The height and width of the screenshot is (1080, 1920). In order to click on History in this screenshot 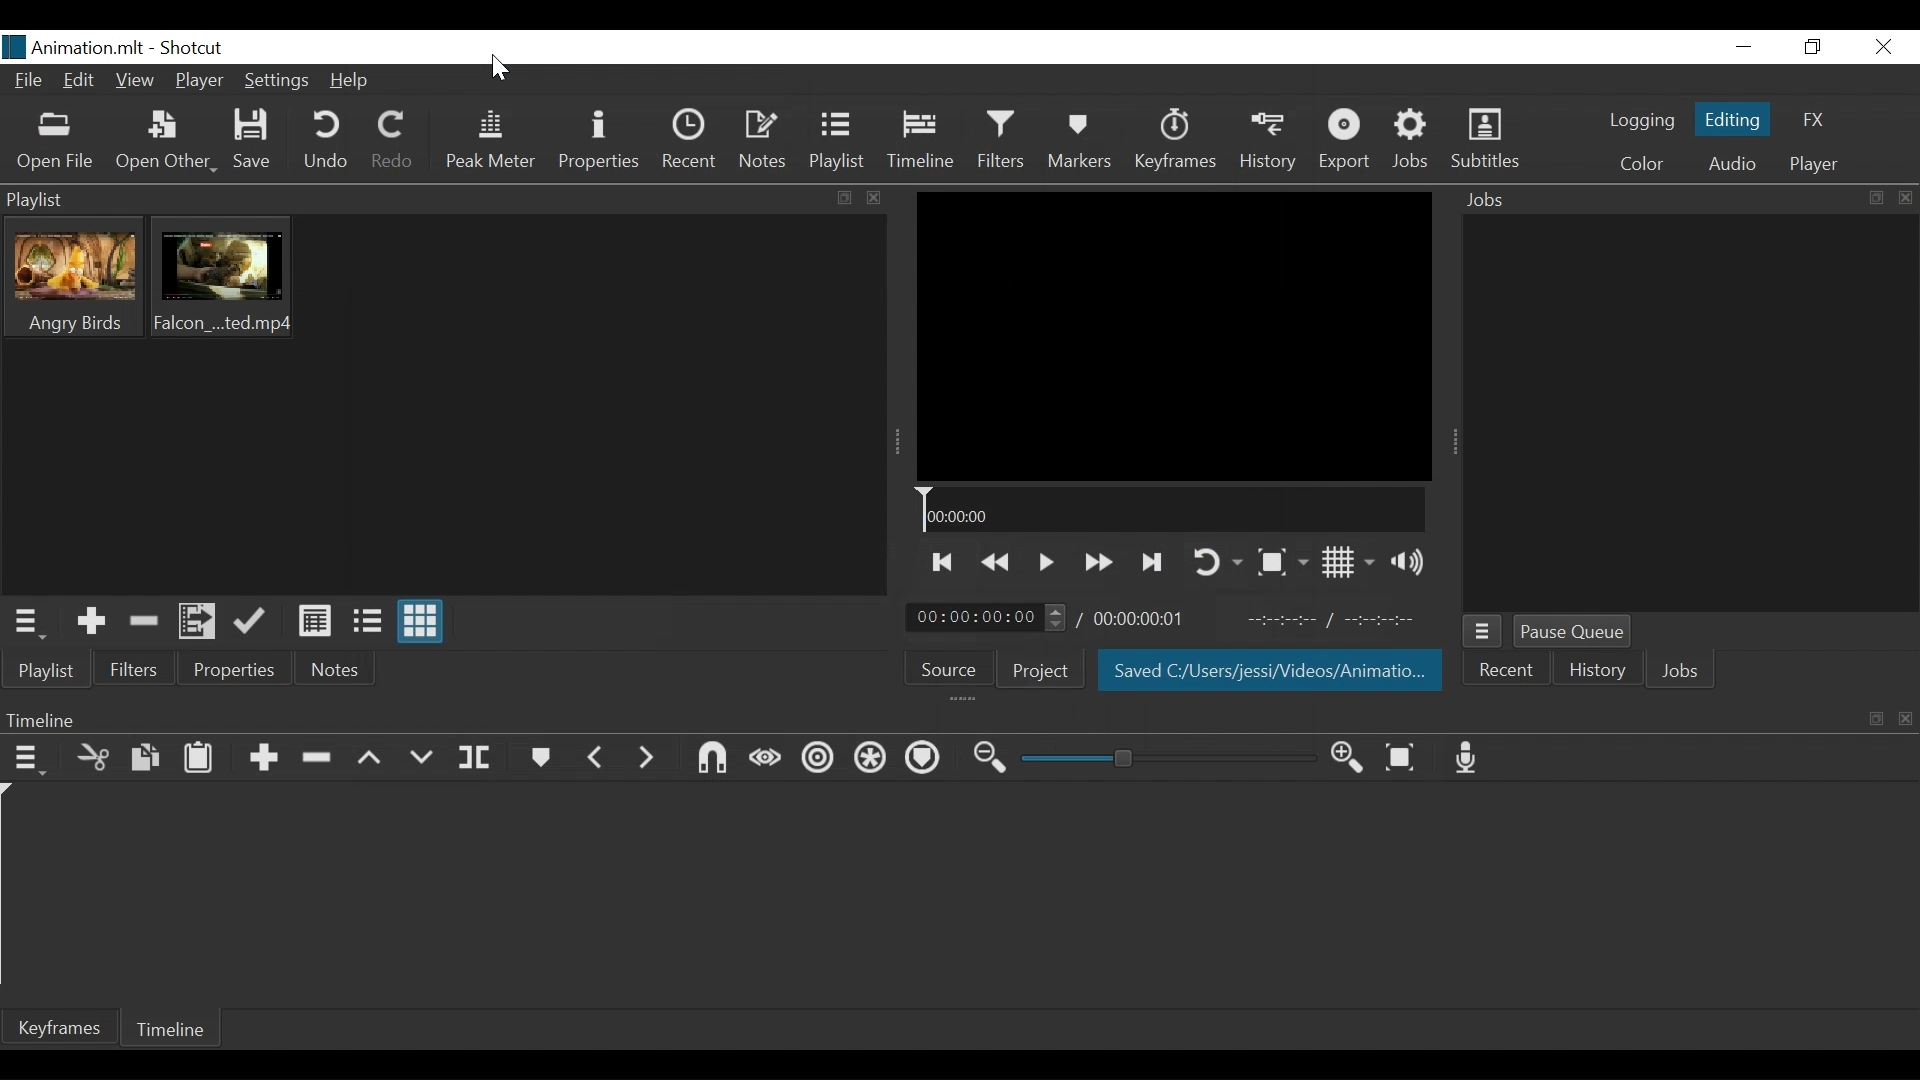, I will do `click(1264, 139)`.